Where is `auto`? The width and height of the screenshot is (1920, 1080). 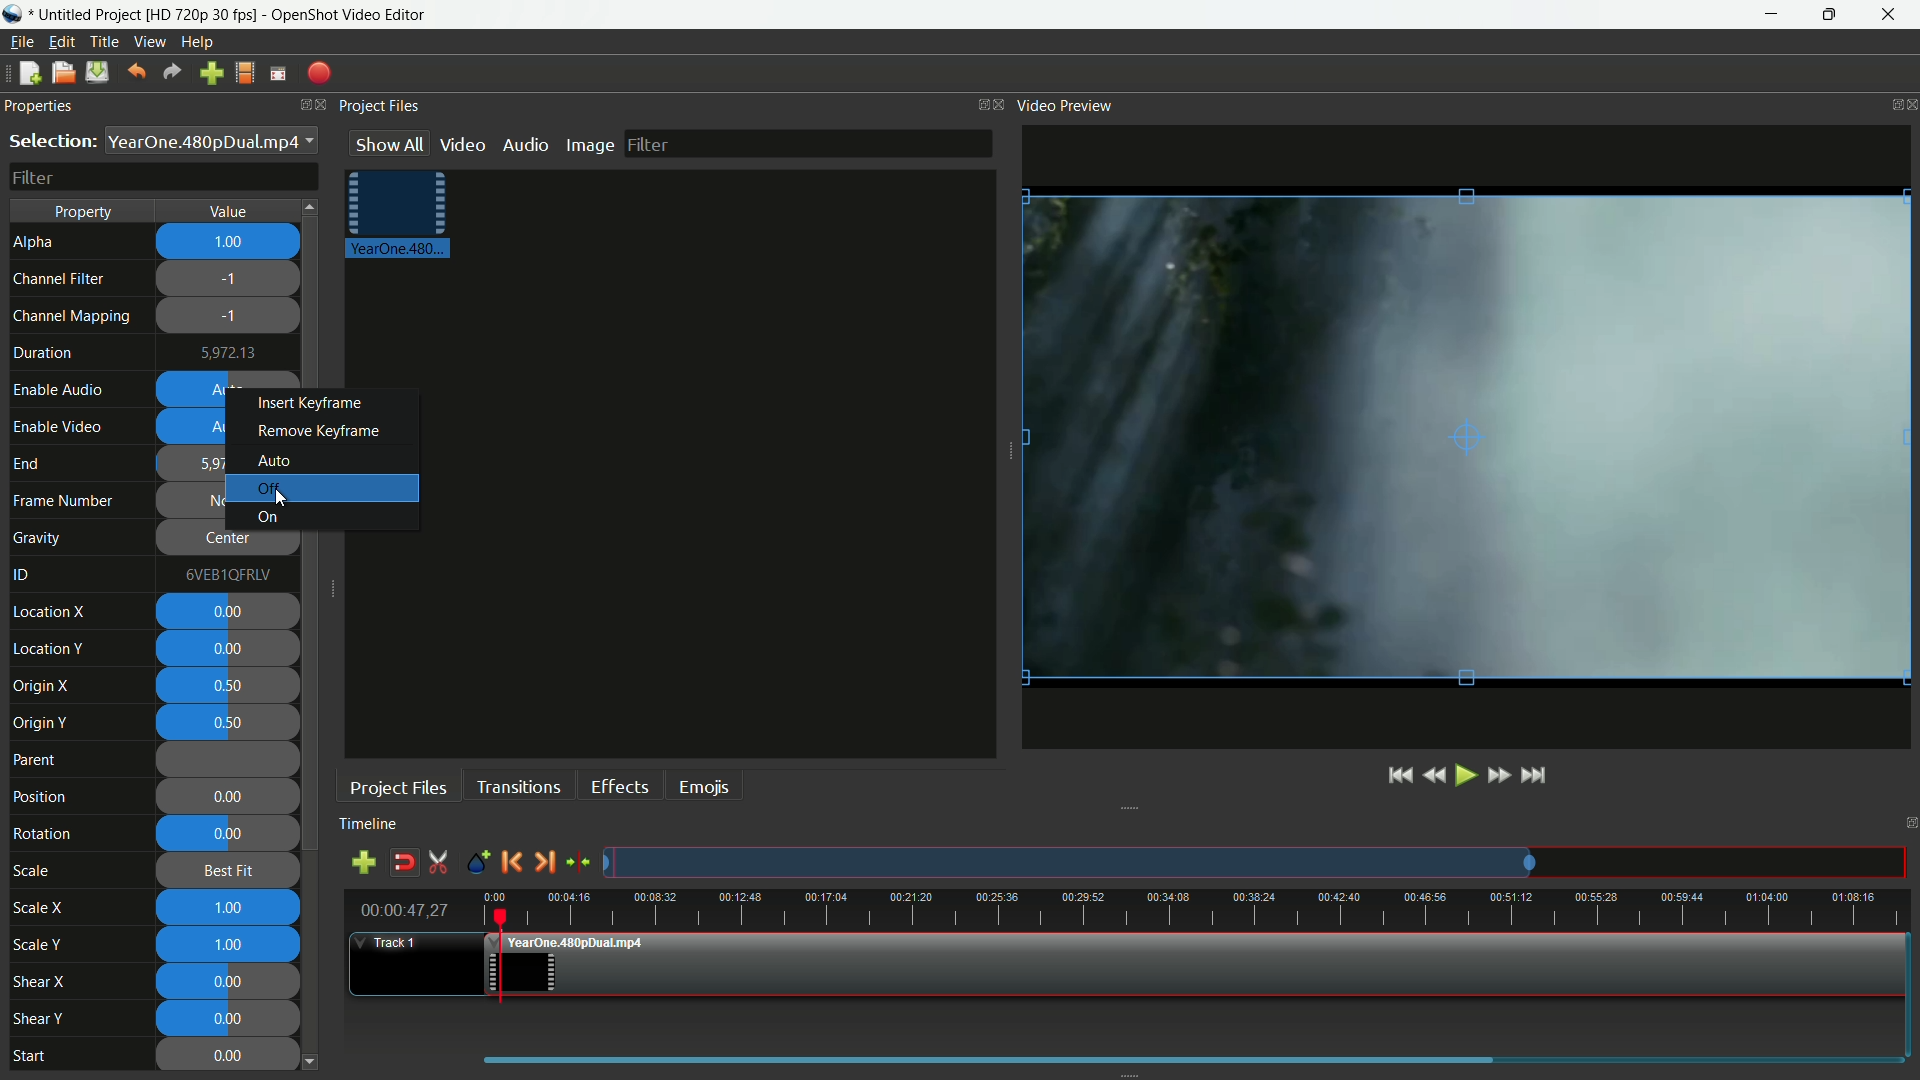
auto is located at coordinates (273, 464).